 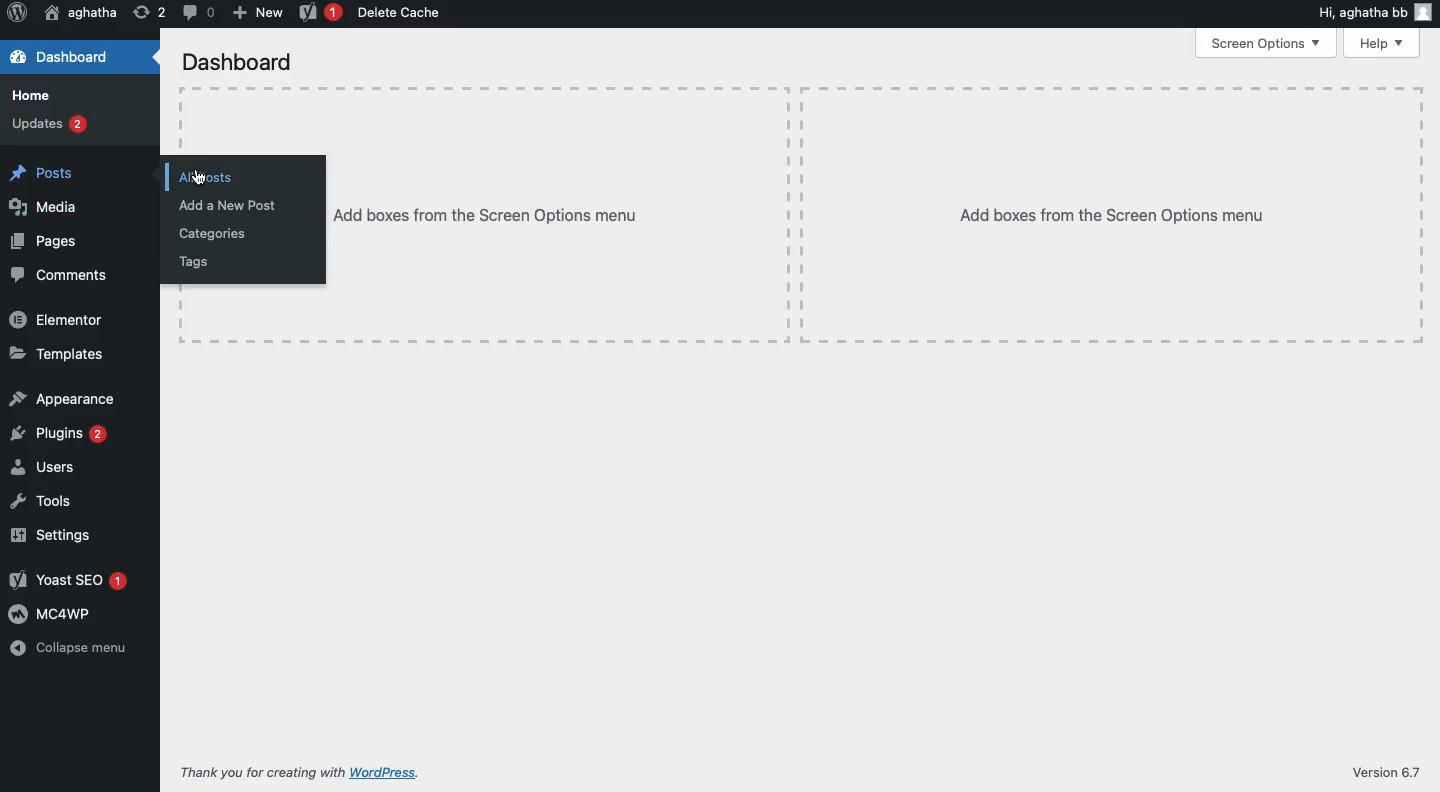 I want to click on Pages, so click(x=46, y=240).